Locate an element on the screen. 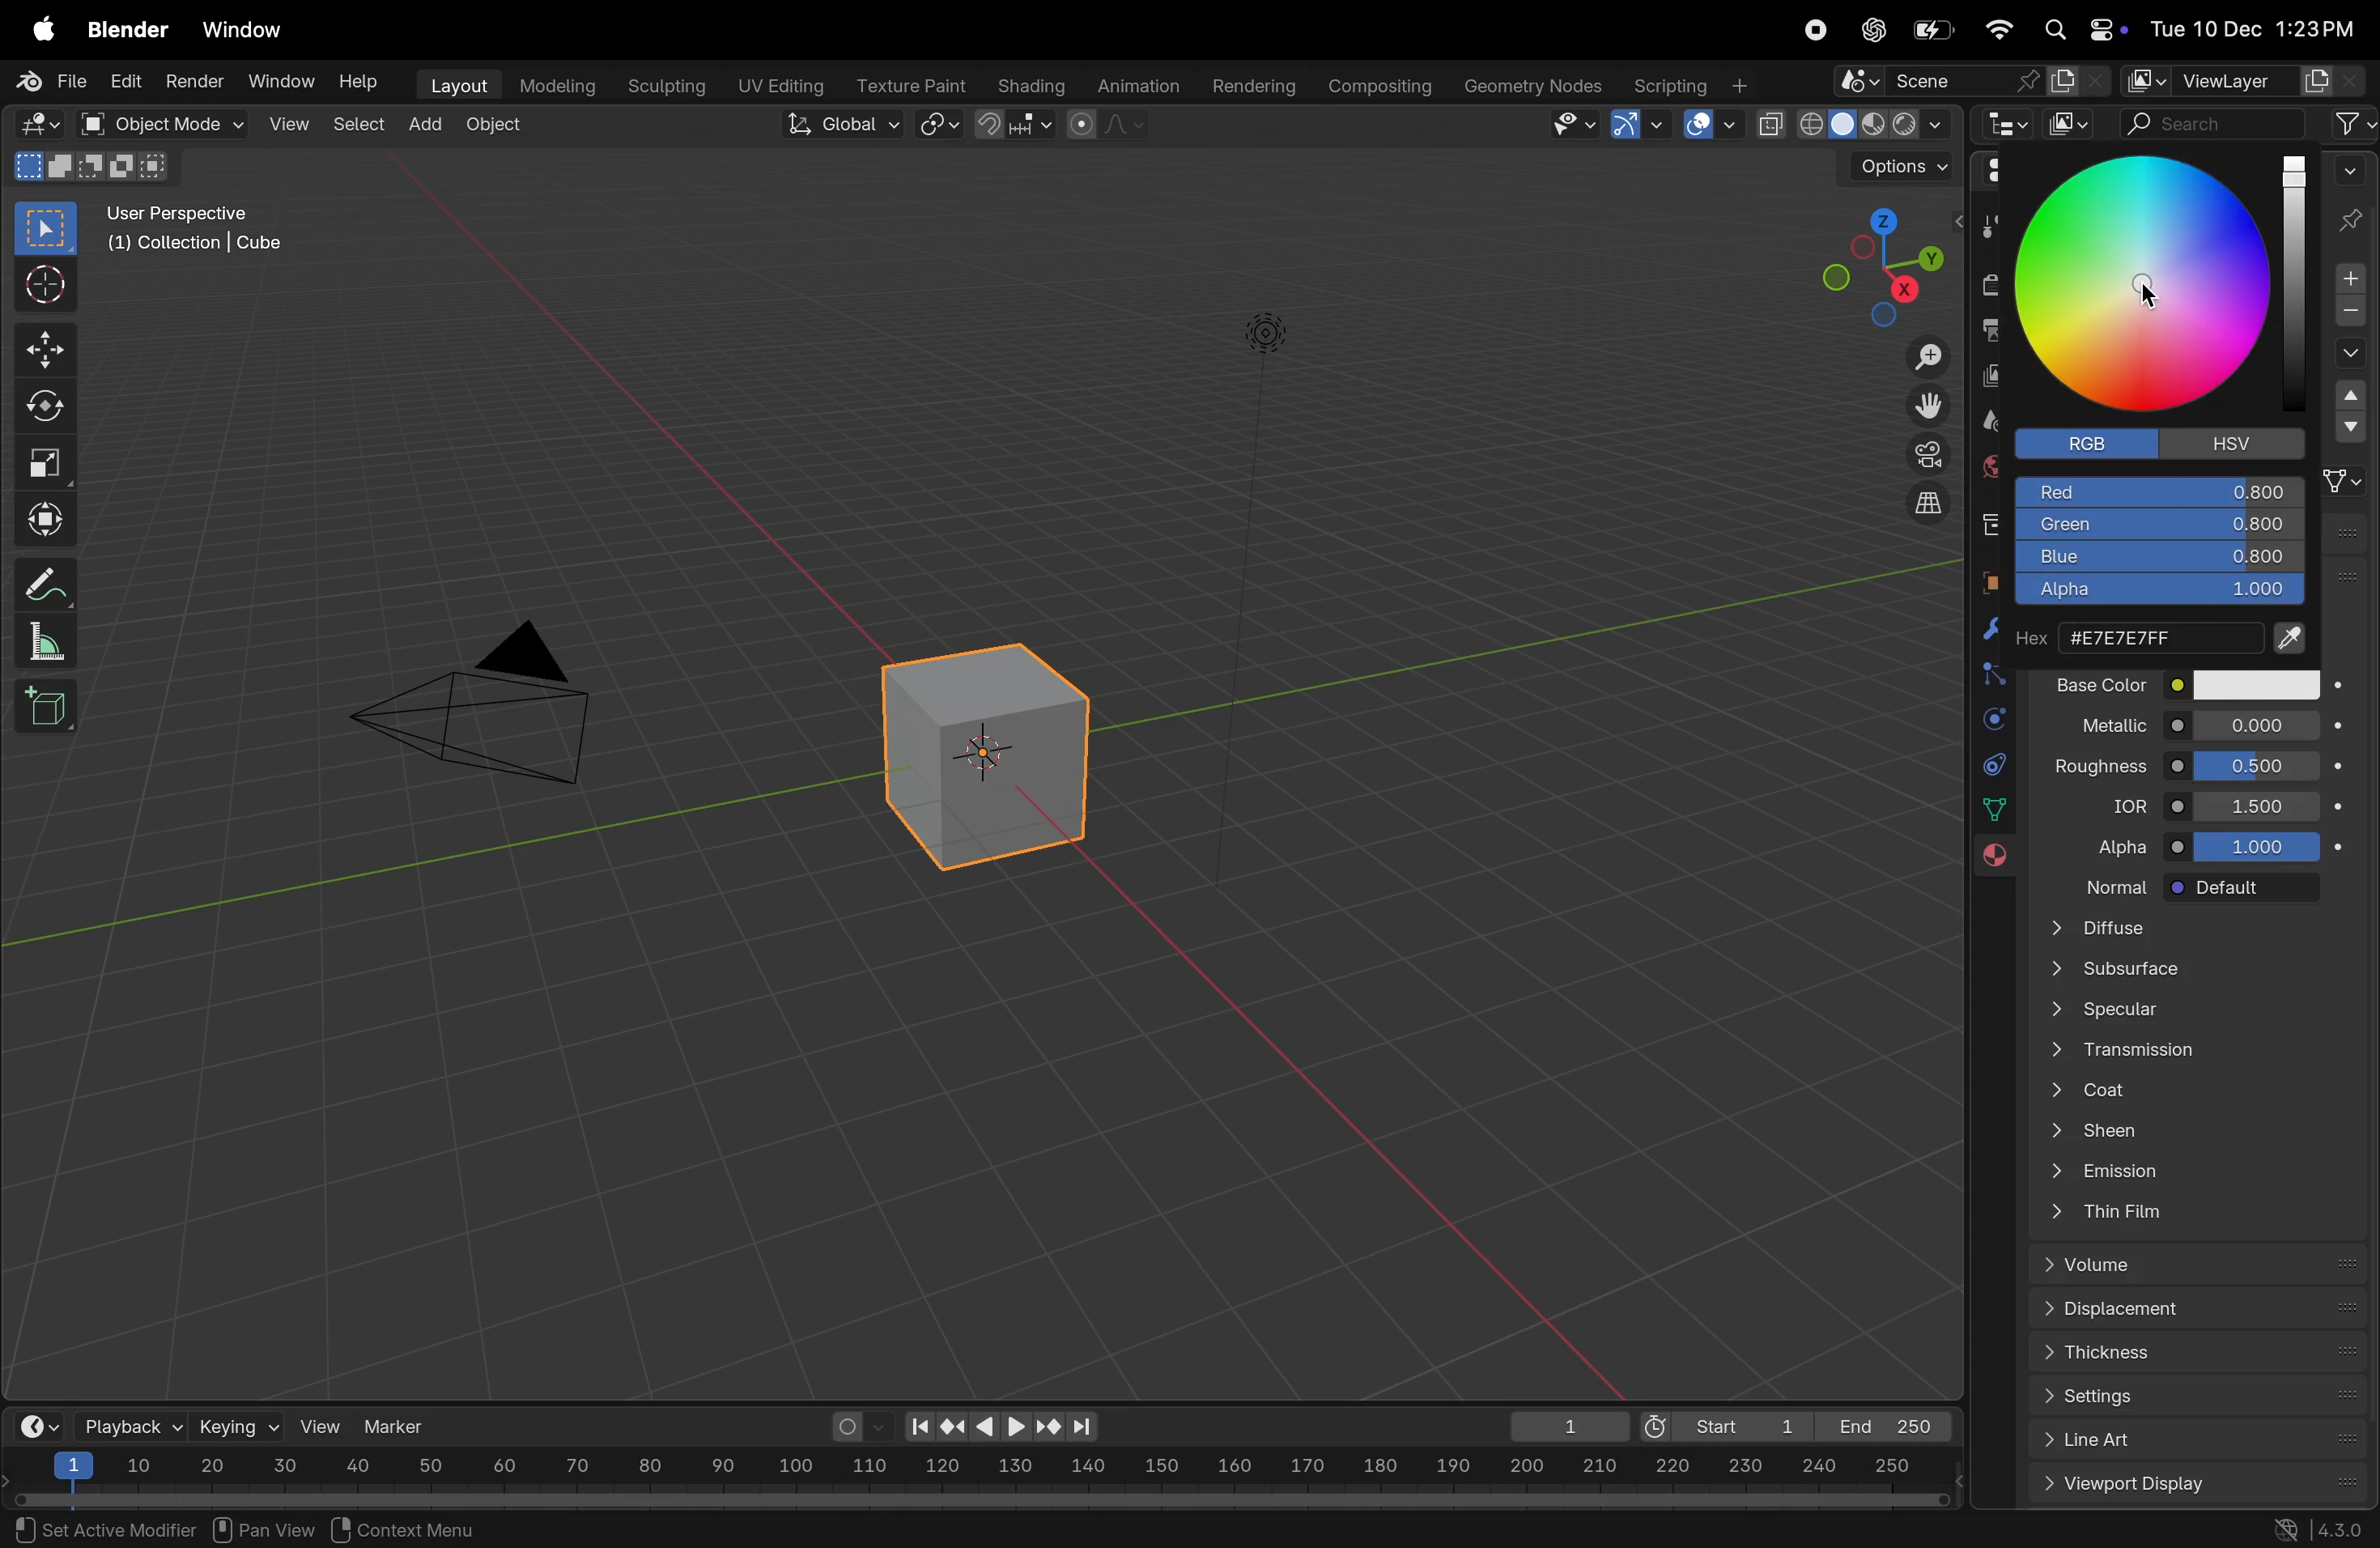 The image size is (2380, 1548). thickness is located at coordinates (2202, 1357).